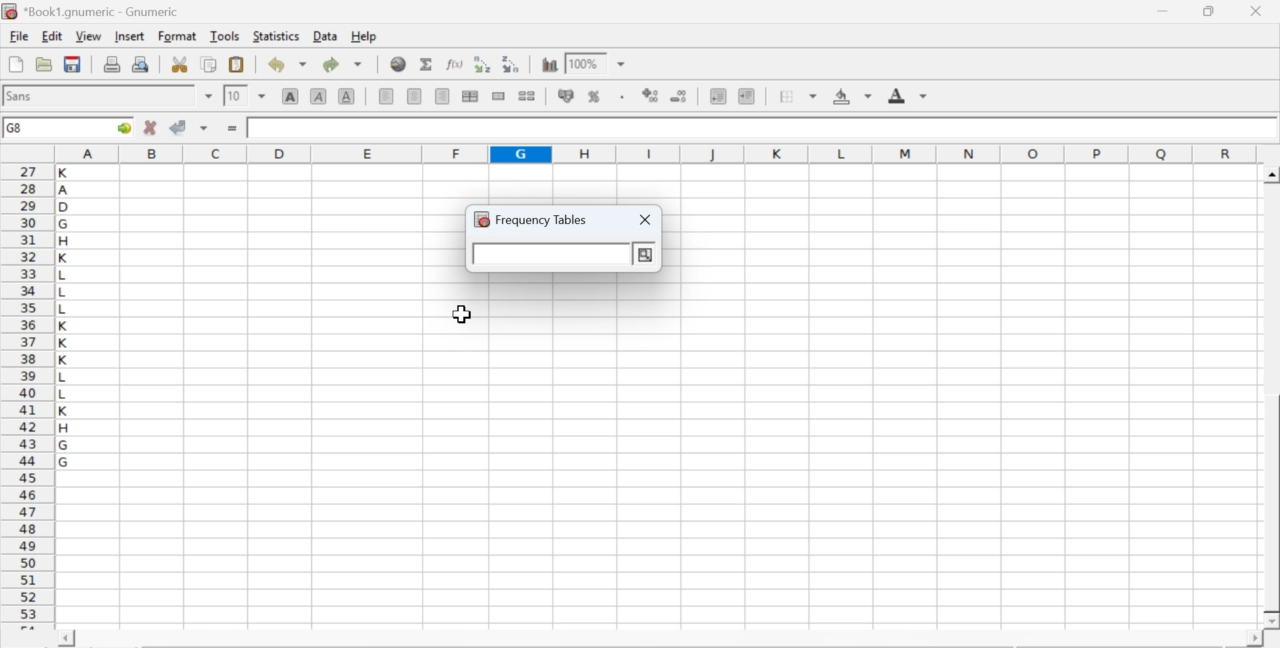 The height and width of the screenshot is (648, 1280). What do you see at coordinates (746, 97) in the screenshot?
I see `increase indent` at bounding box center [746, 97].